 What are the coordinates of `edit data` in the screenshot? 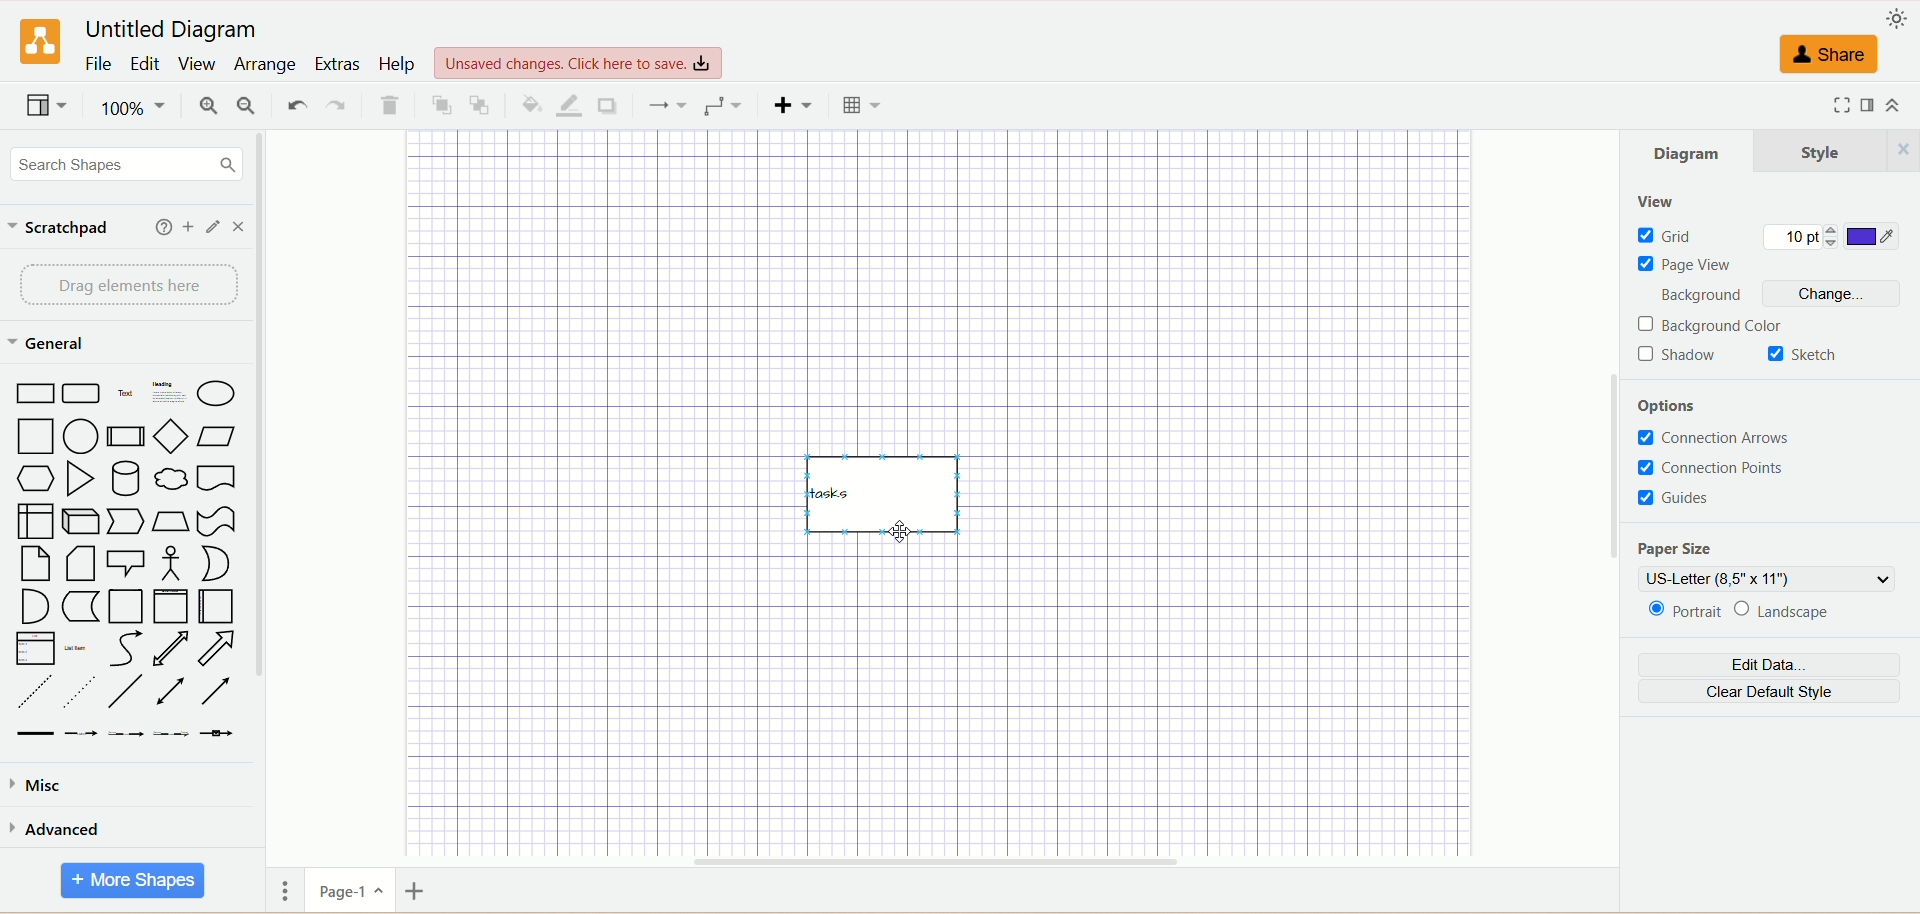 It's located at (1767, 666).